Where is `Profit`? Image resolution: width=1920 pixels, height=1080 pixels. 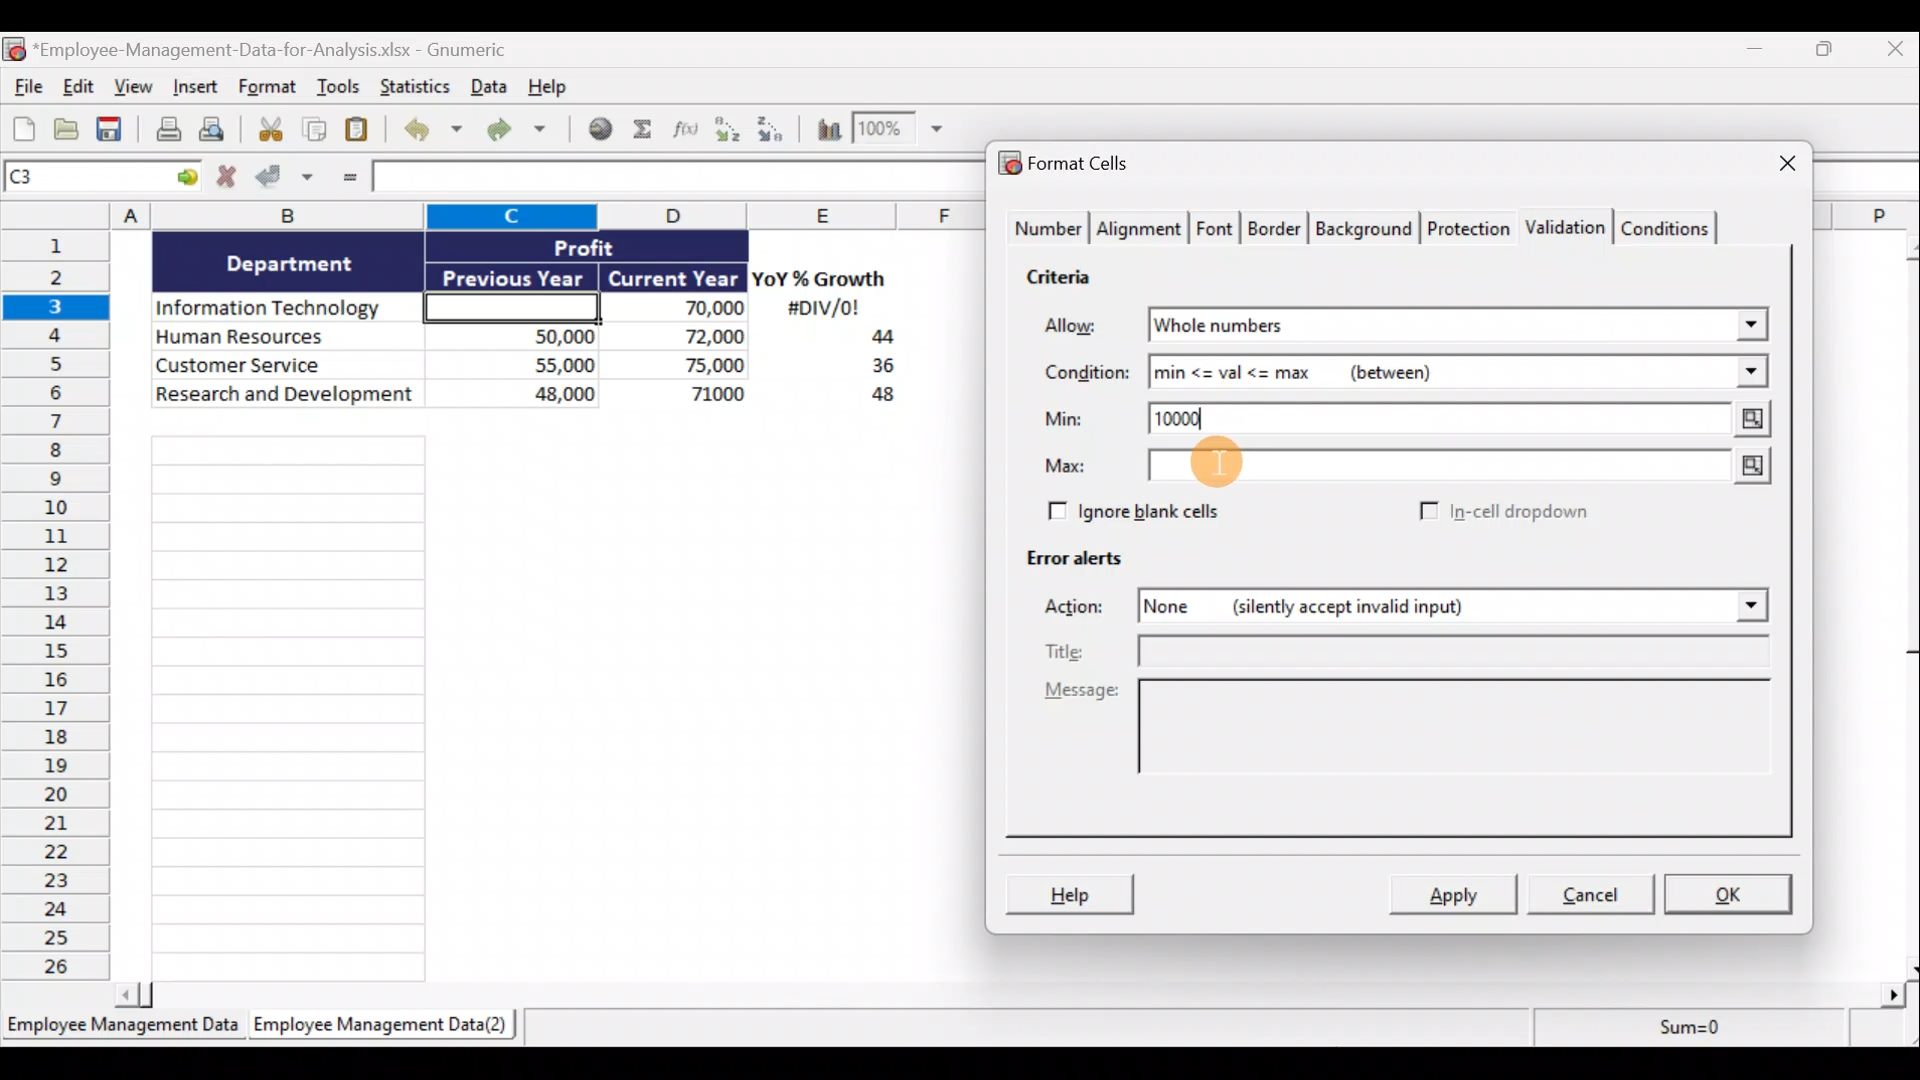 Profit is located at coordinates (617, 246).